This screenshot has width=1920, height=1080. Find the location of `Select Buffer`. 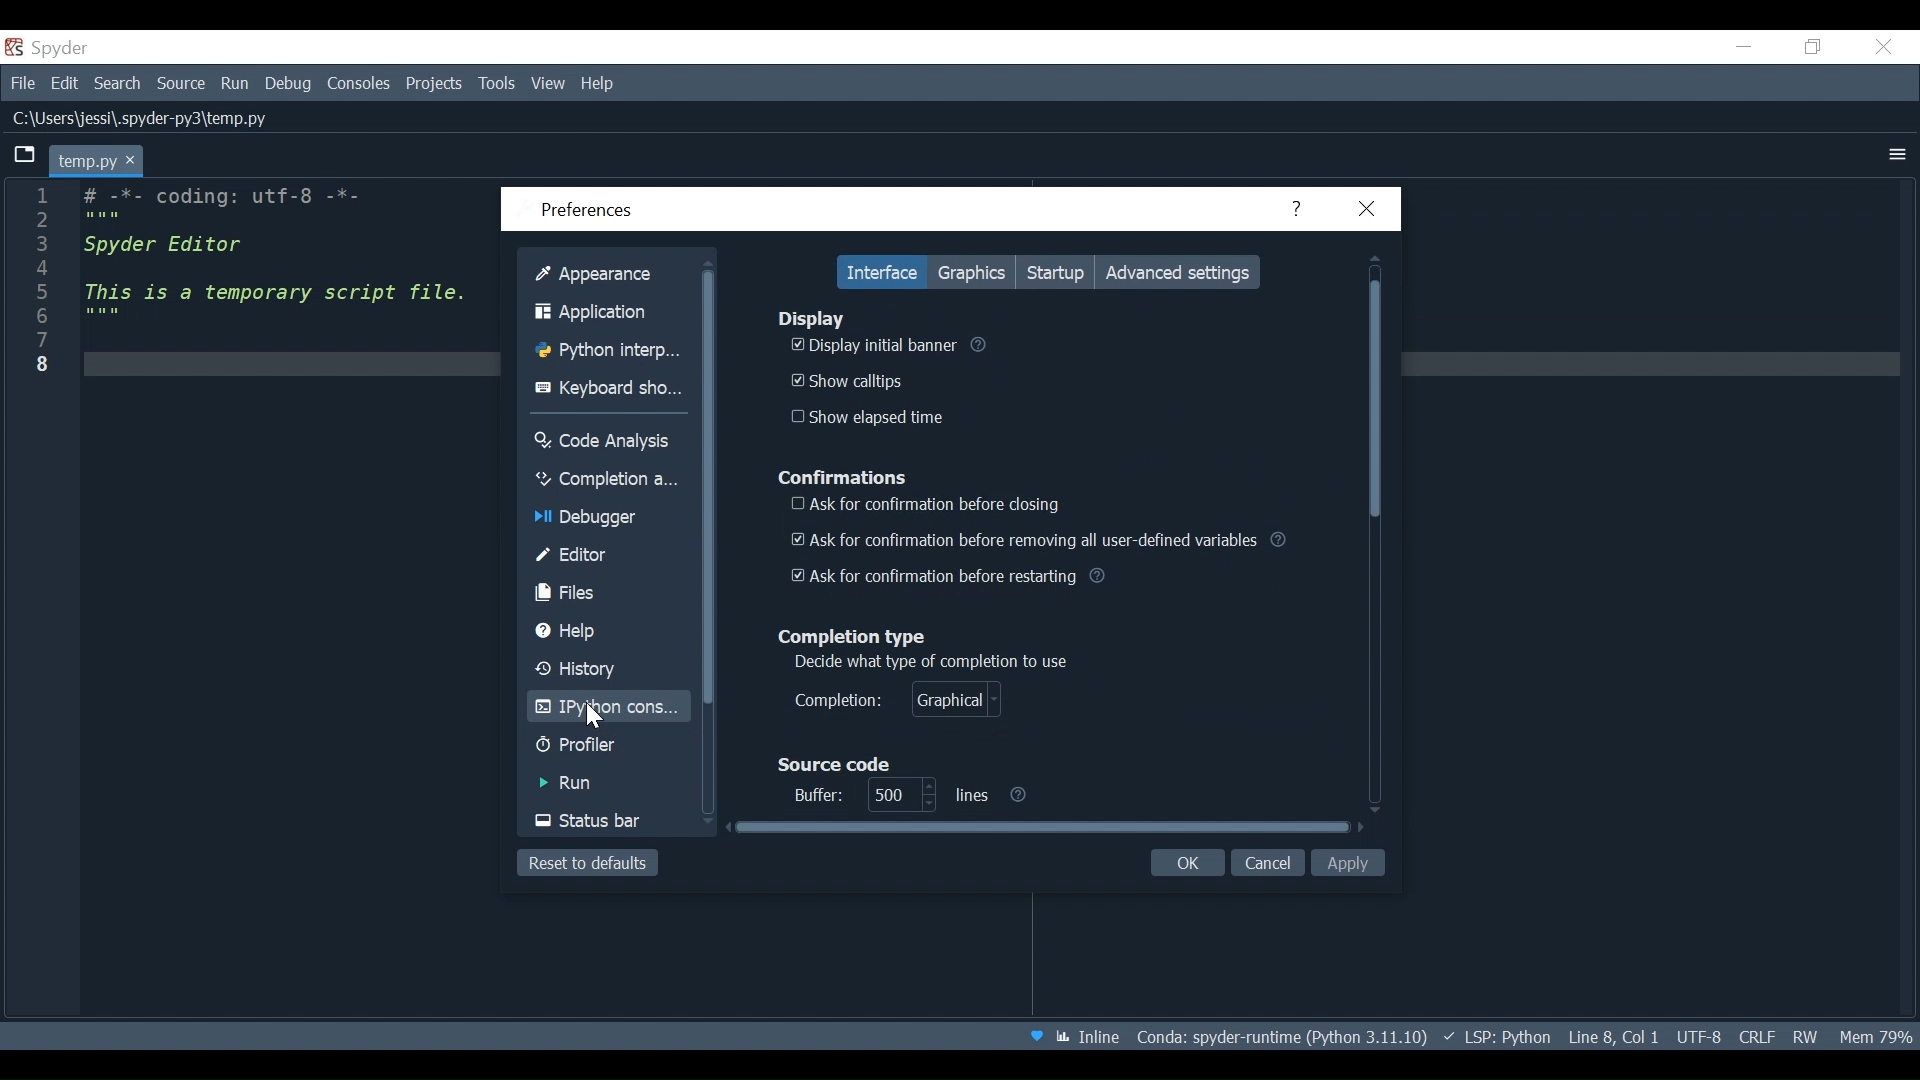

Select Buffer is located at coordinates (811, 795).